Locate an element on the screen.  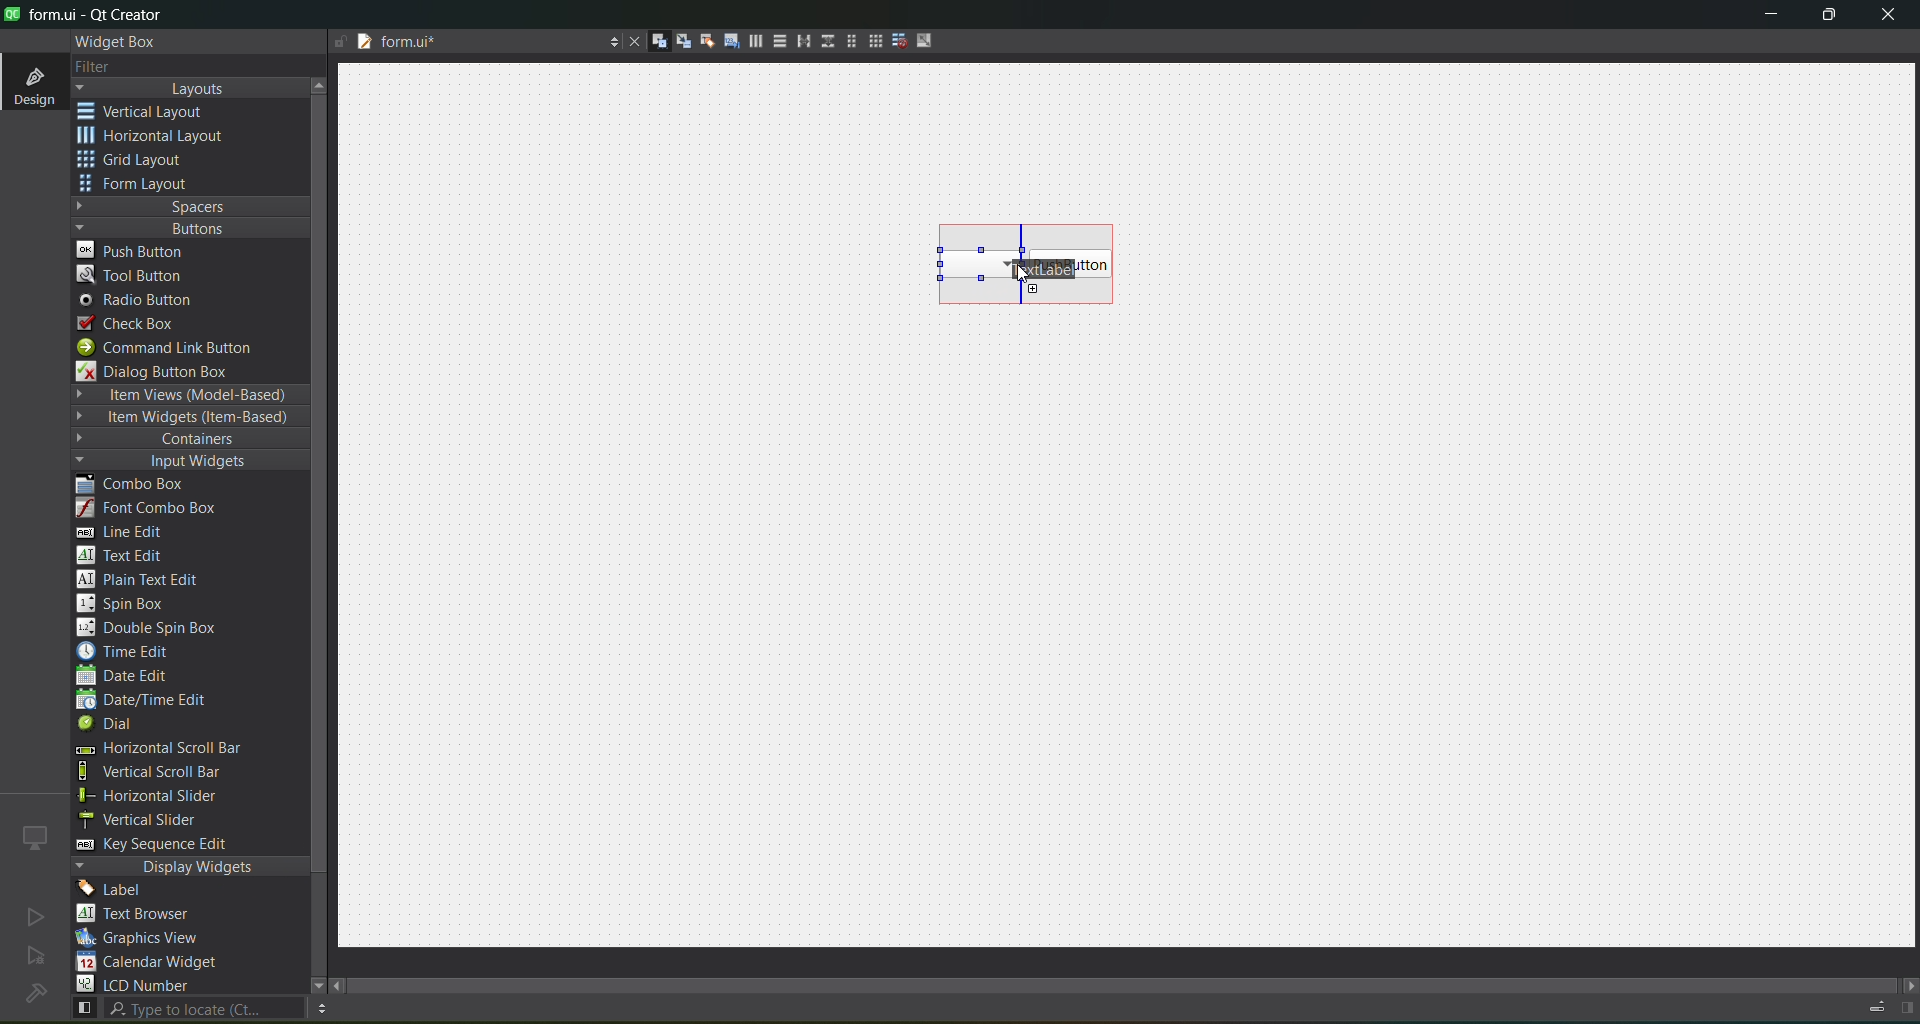
layout in a grid is located at coordinates (868, 41).